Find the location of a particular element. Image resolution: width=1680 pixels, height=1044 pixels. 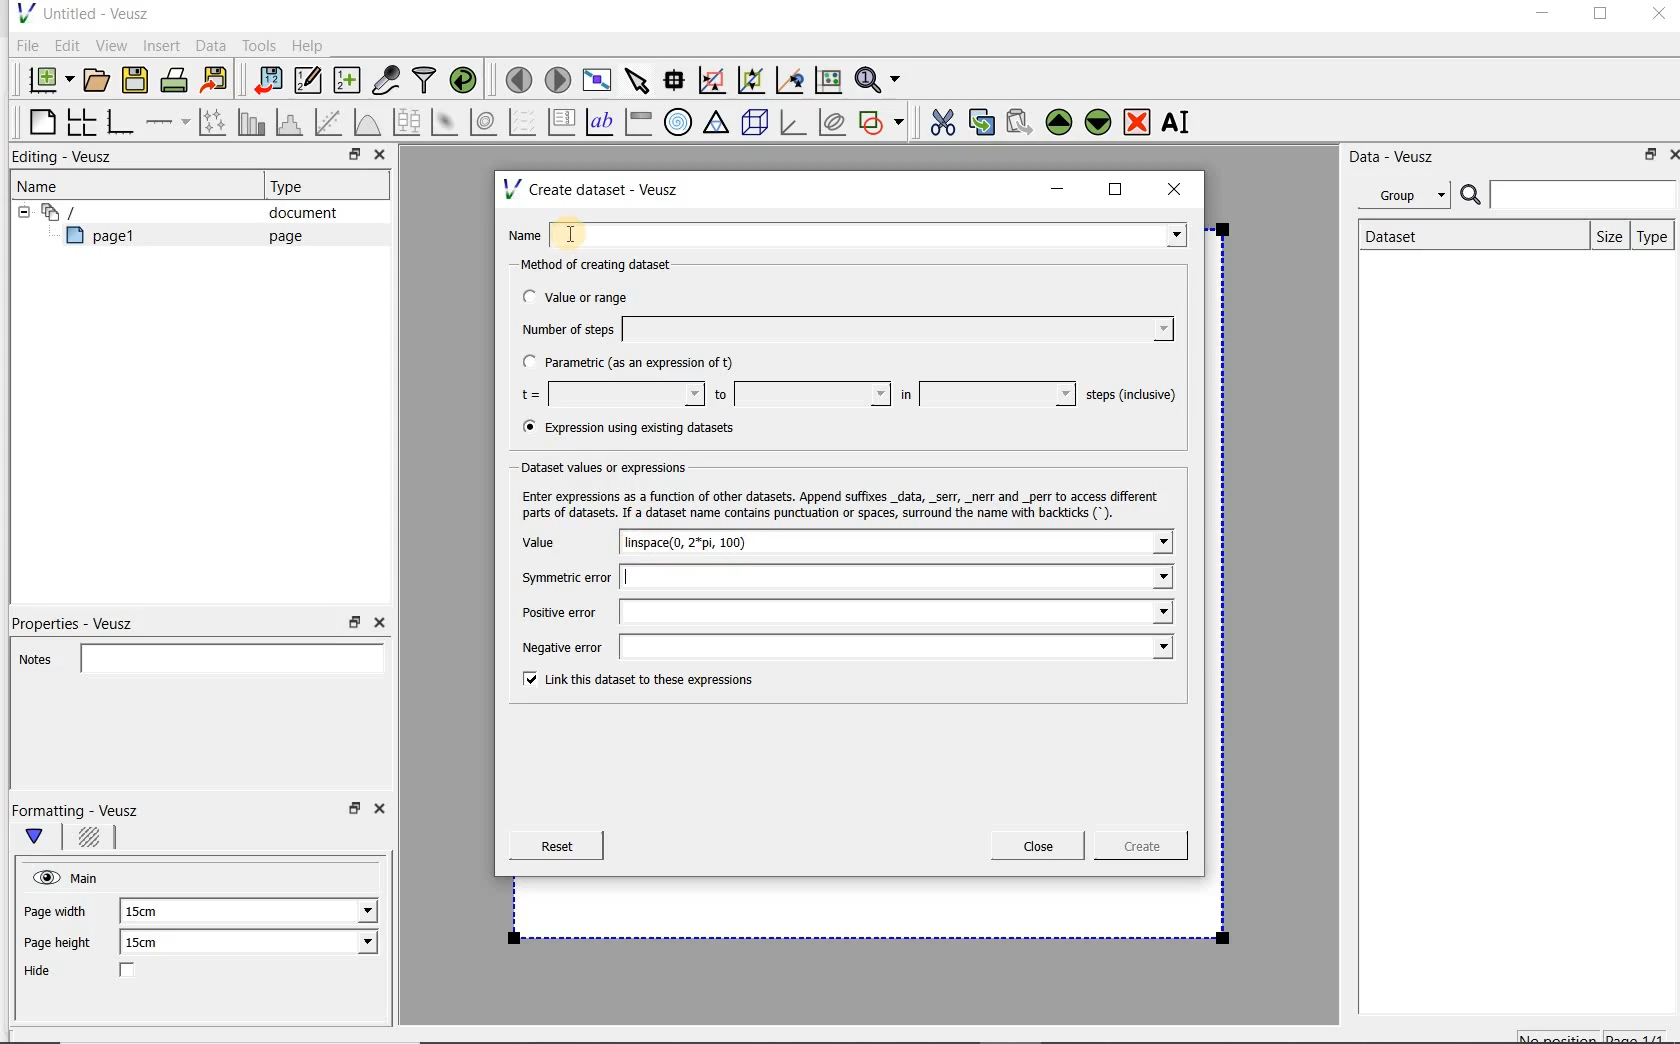

histogram of a dataset is located at coordinates (292, 122).